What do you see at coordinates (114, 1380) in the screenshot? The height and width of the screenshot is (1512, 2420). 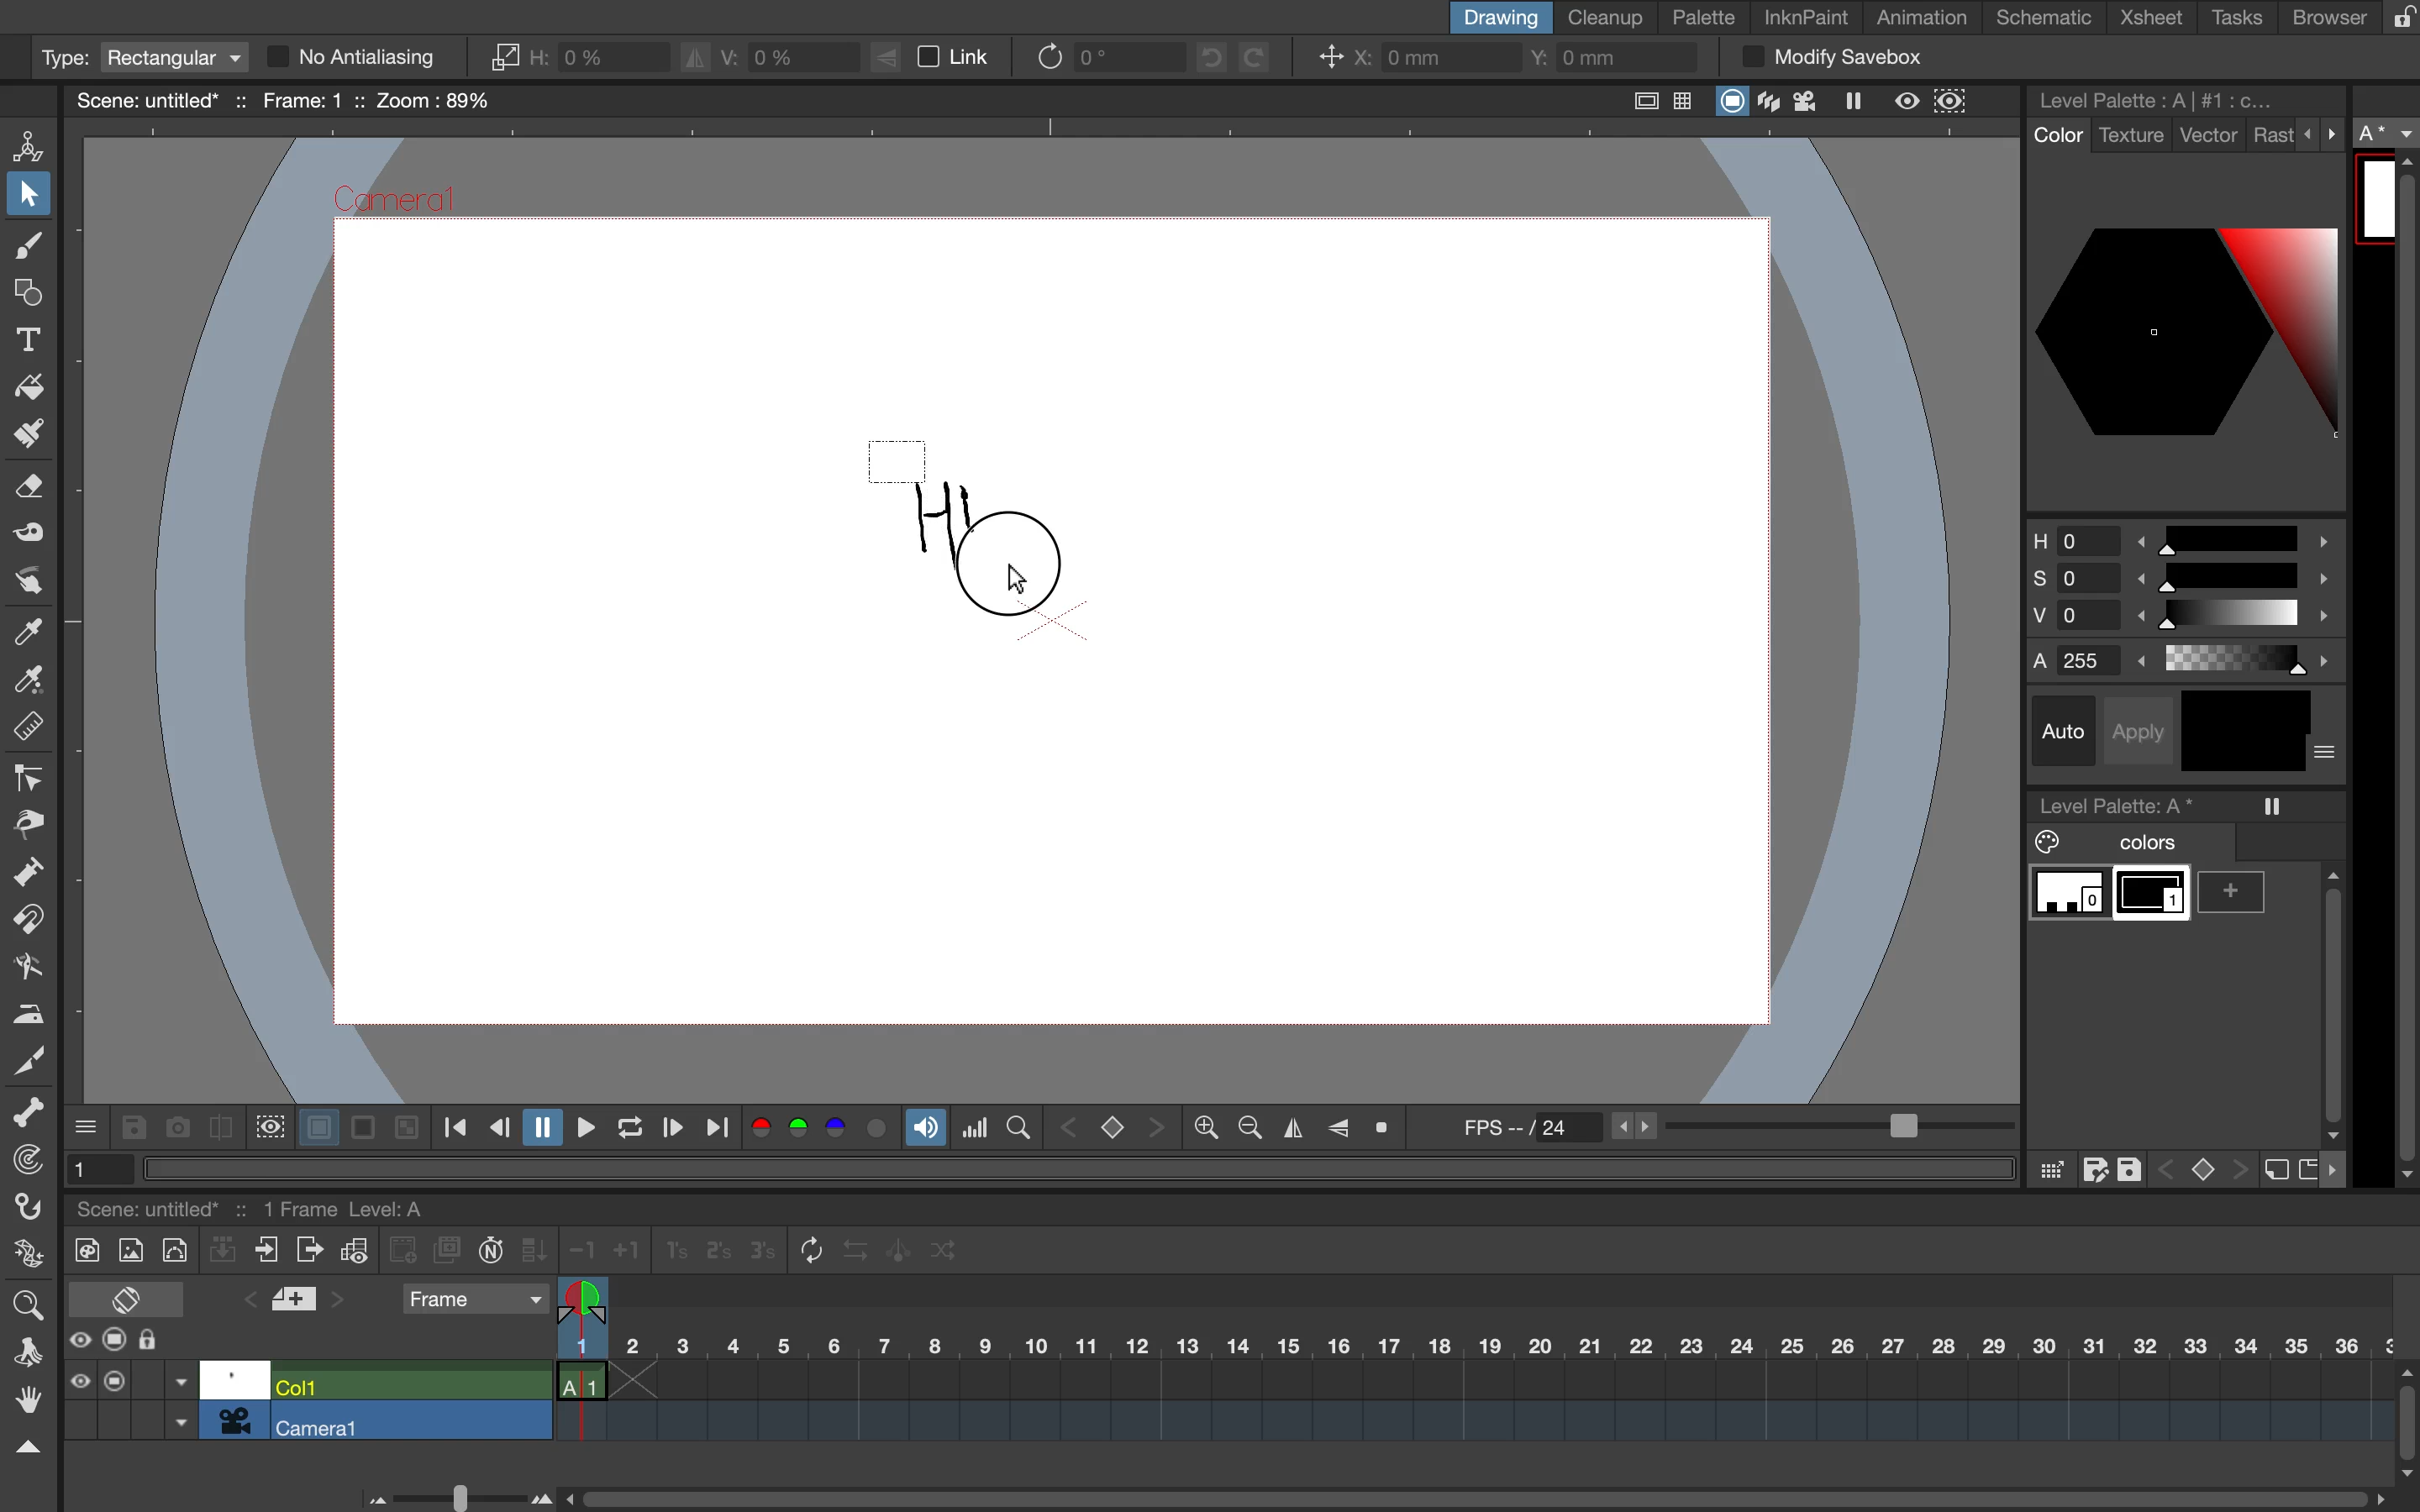 I see `camera stand visibility toggle all` at bounding box center [114, 1380].